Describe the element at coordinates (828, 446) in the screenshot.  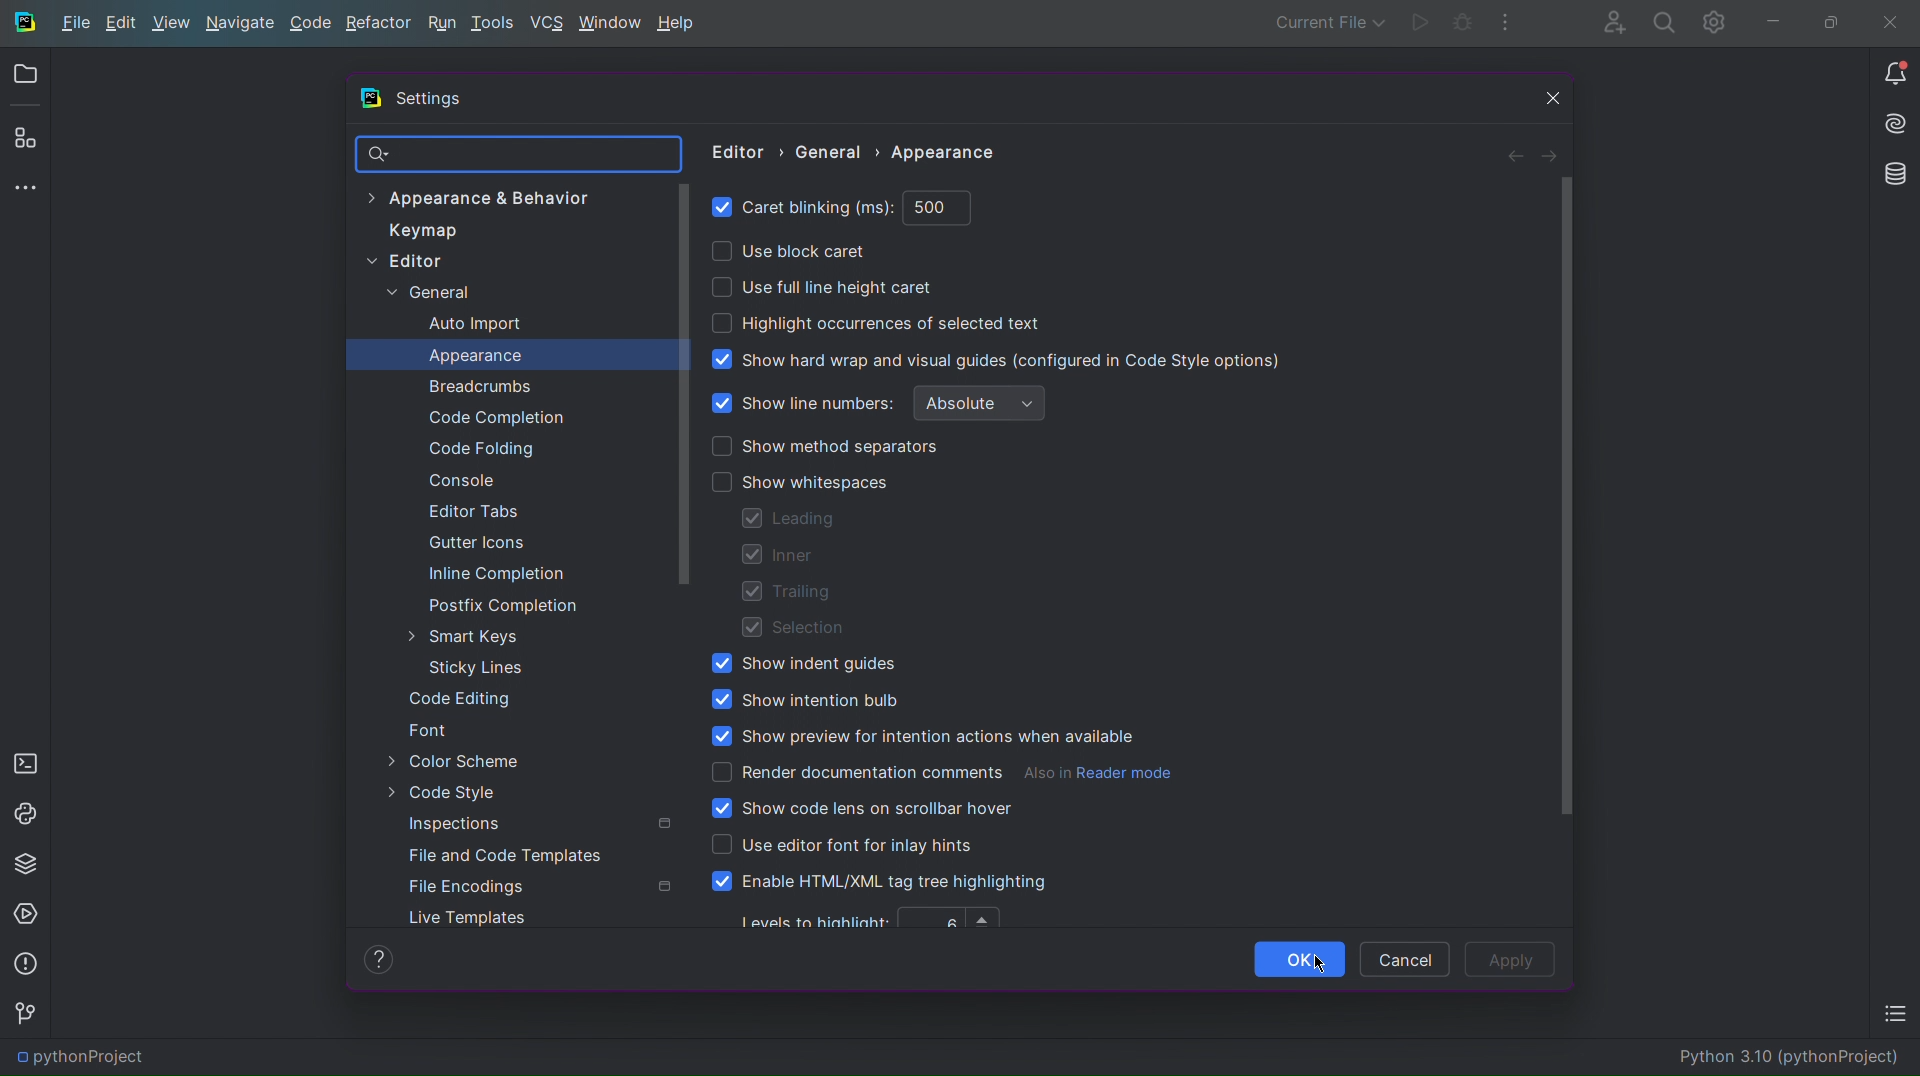
I see `Show method separators` at that location.